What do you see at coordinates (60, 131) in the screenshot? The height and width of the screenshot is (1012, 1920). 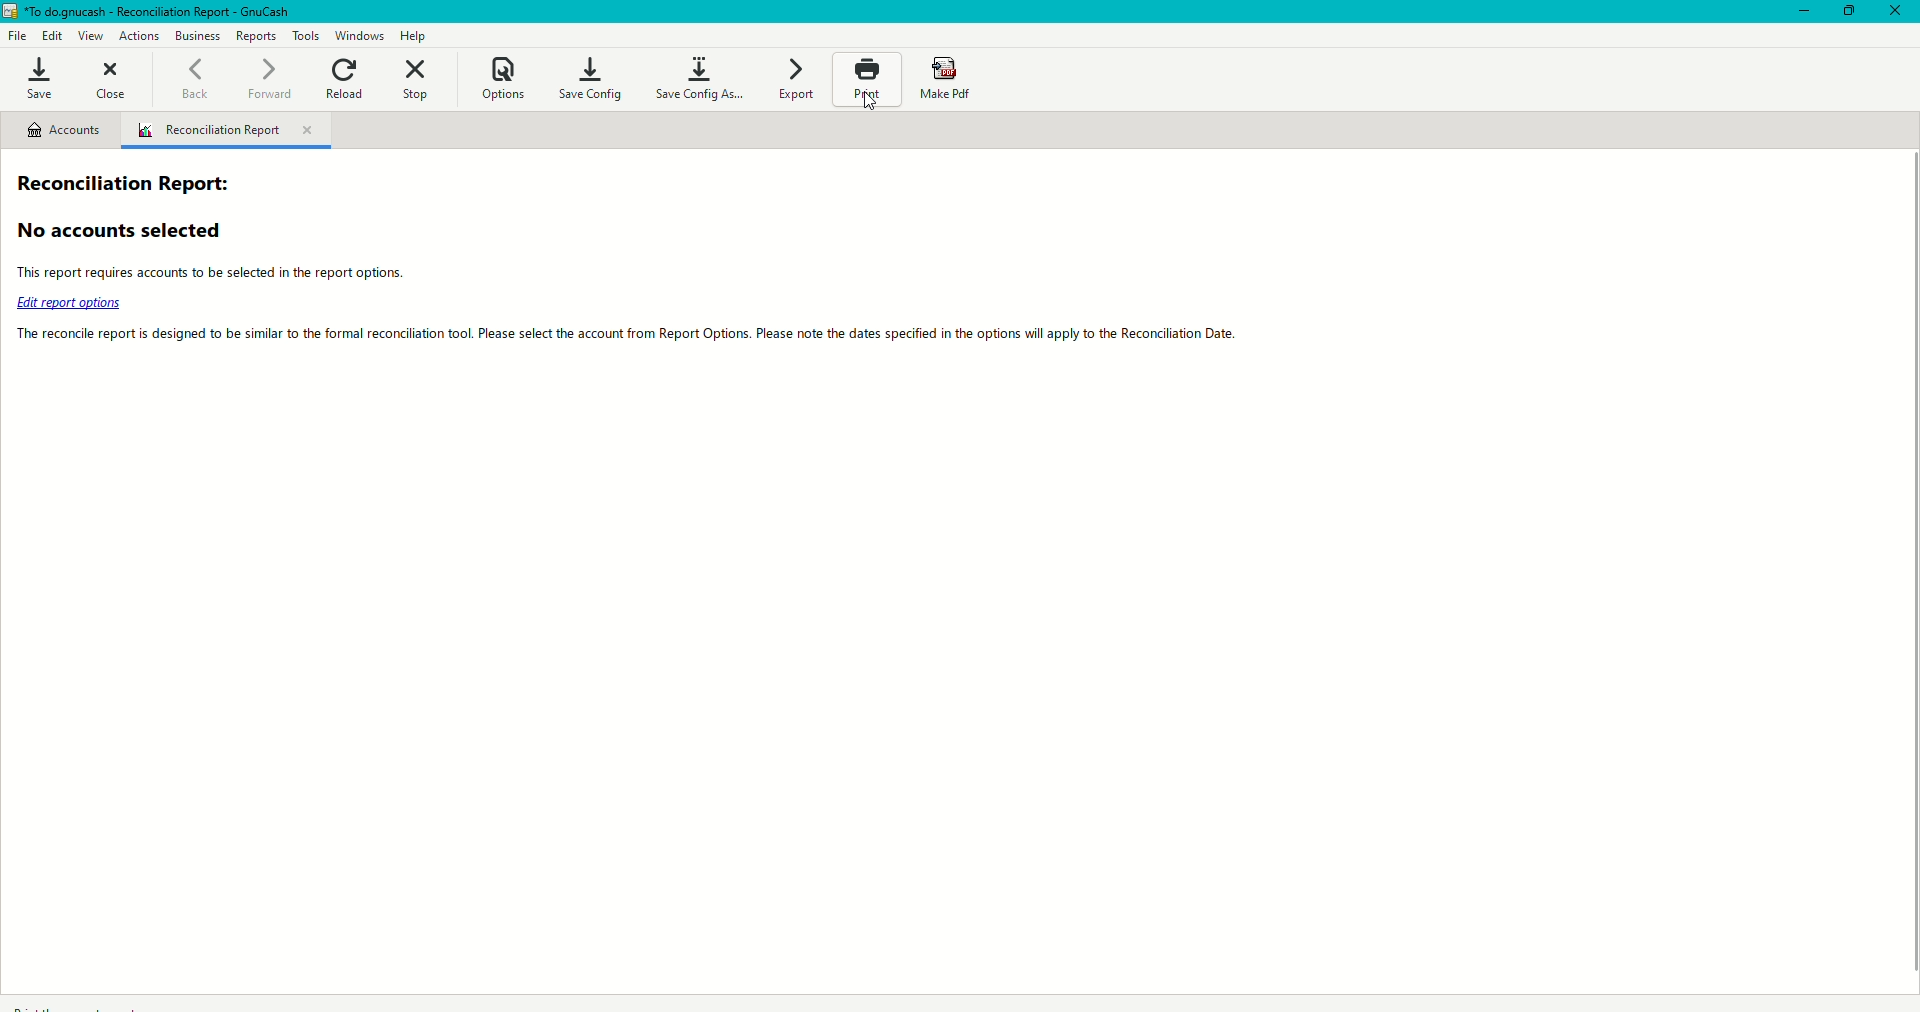 I see `Accounts` at bounding box center [60, 131].